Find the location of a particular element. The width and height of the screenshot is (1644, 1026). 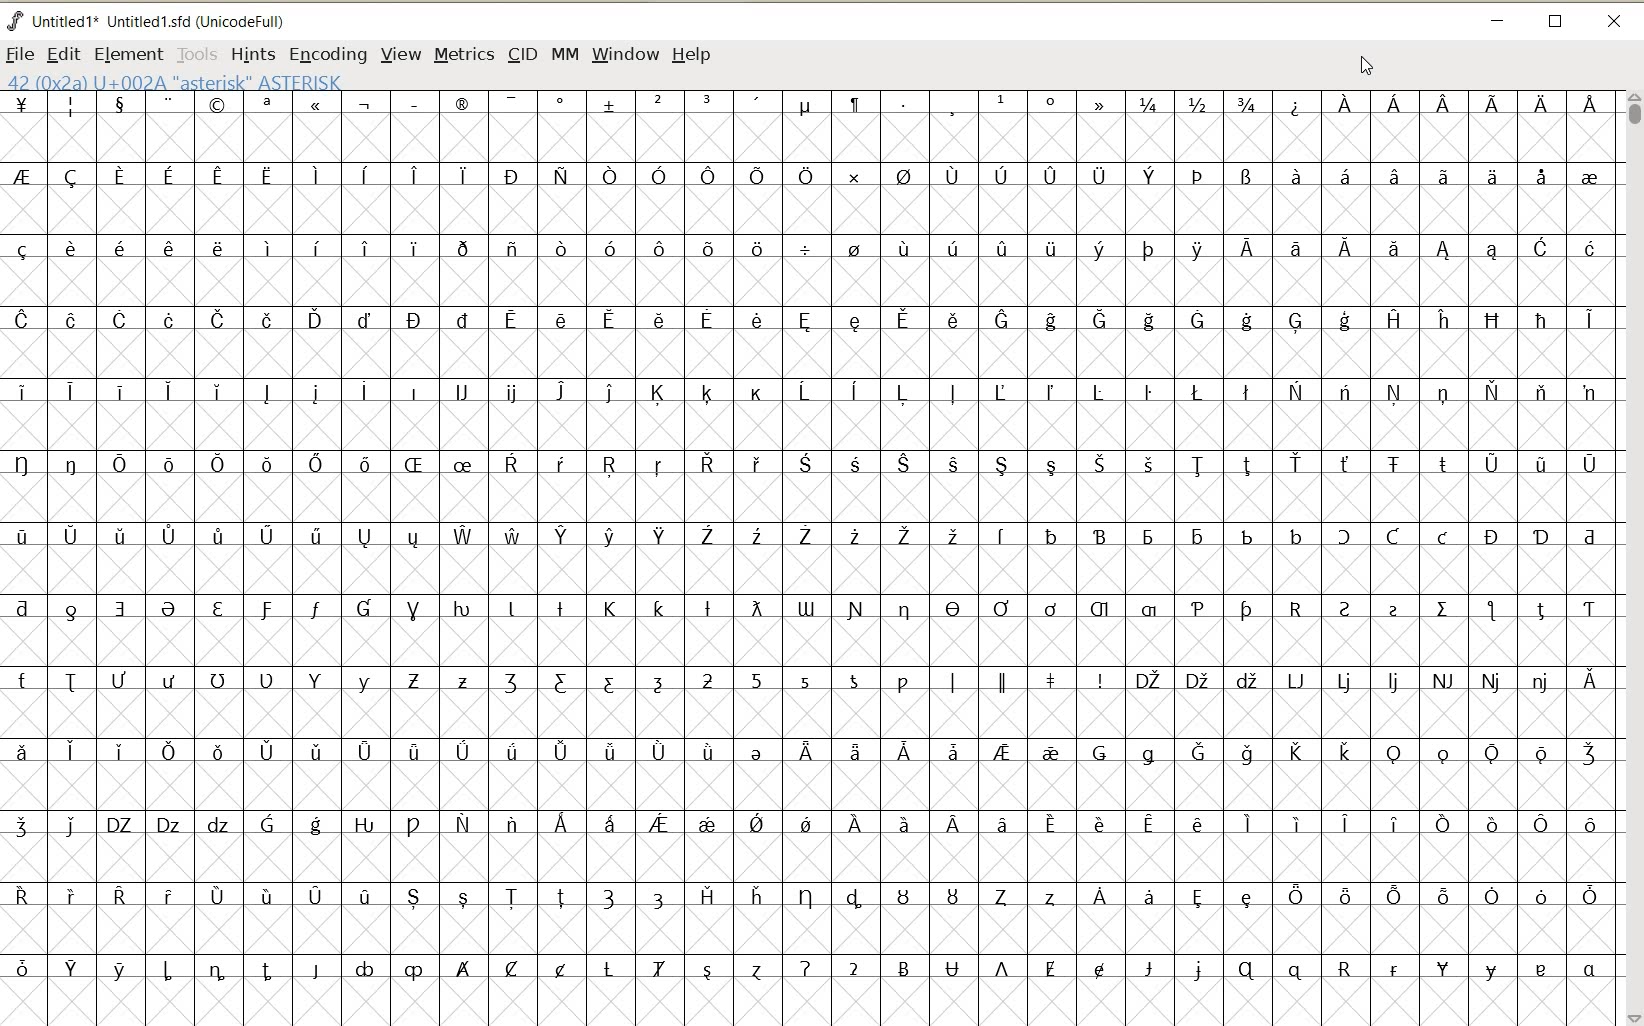

MINIMIZE is located at coordinates (1498, 21).